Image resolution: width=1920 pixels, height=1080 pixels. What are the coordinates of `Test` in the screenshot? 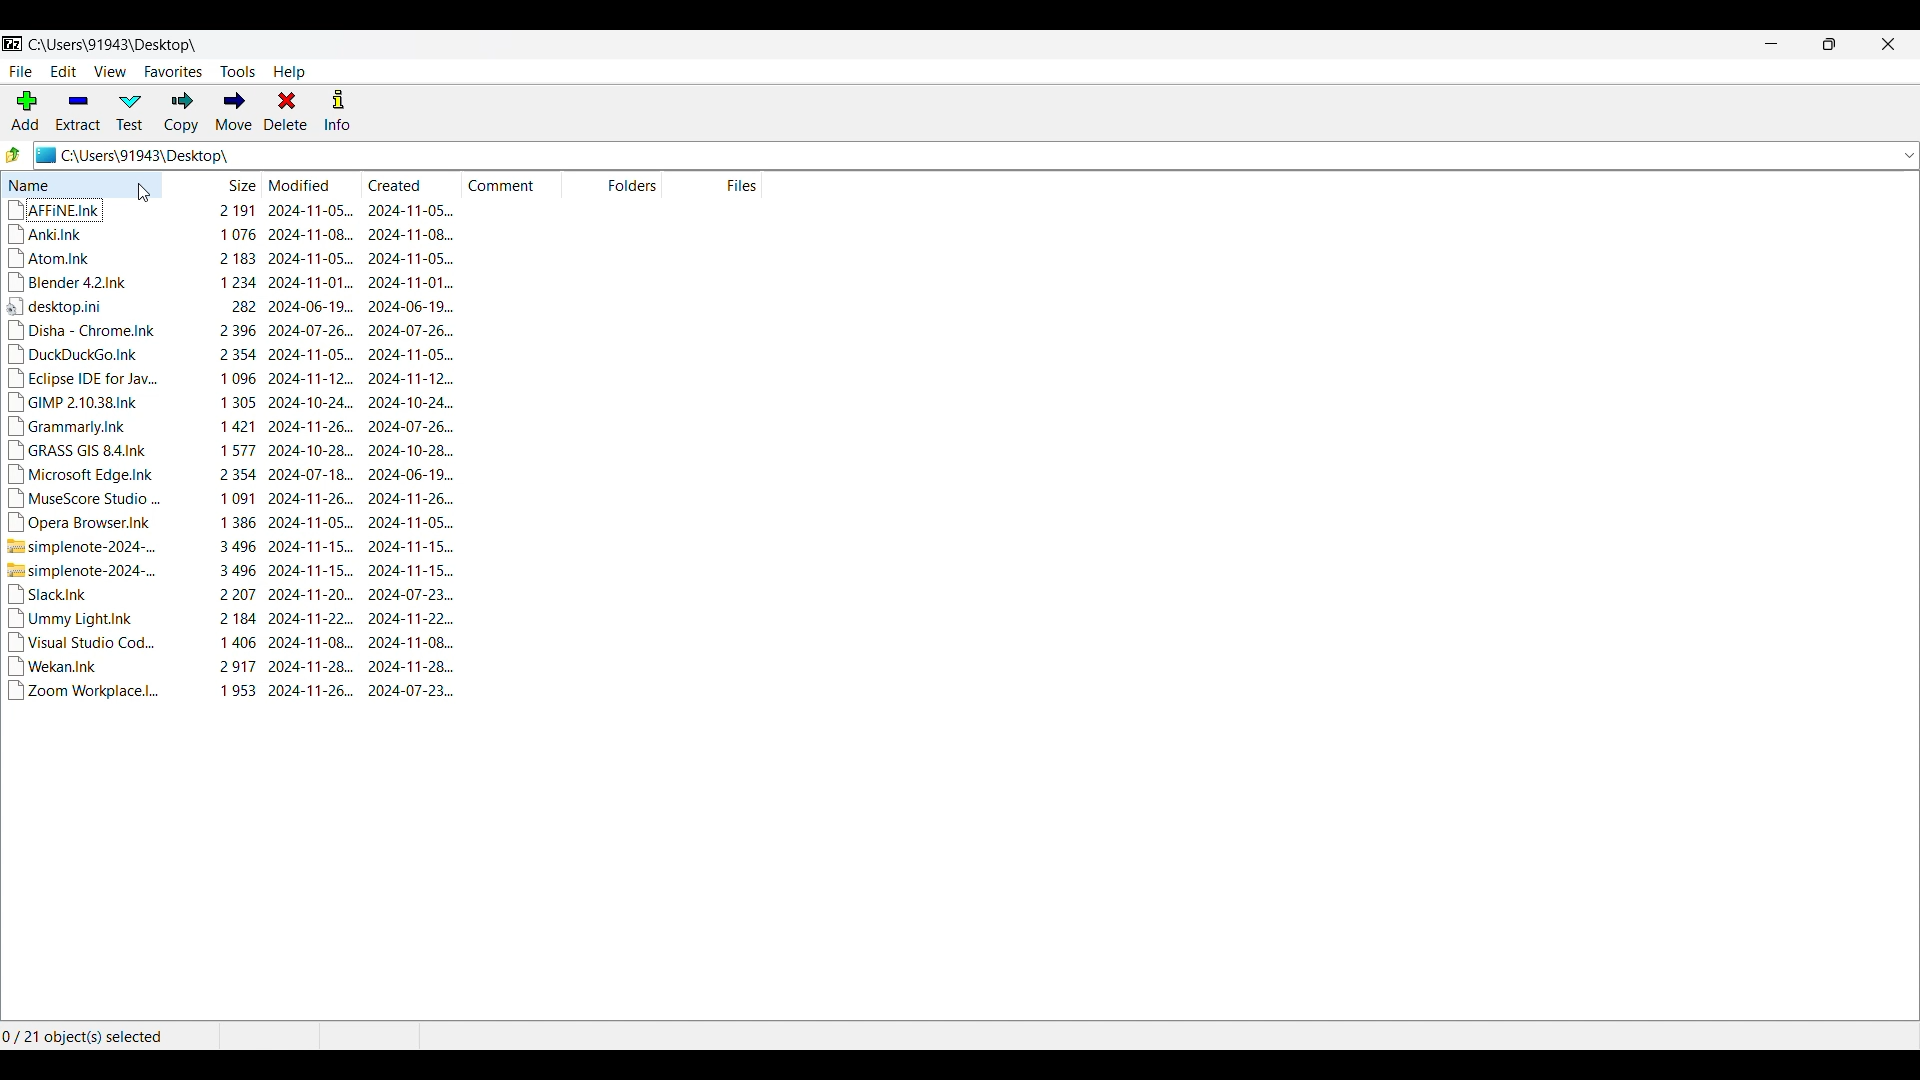 It's located at (130, 113).